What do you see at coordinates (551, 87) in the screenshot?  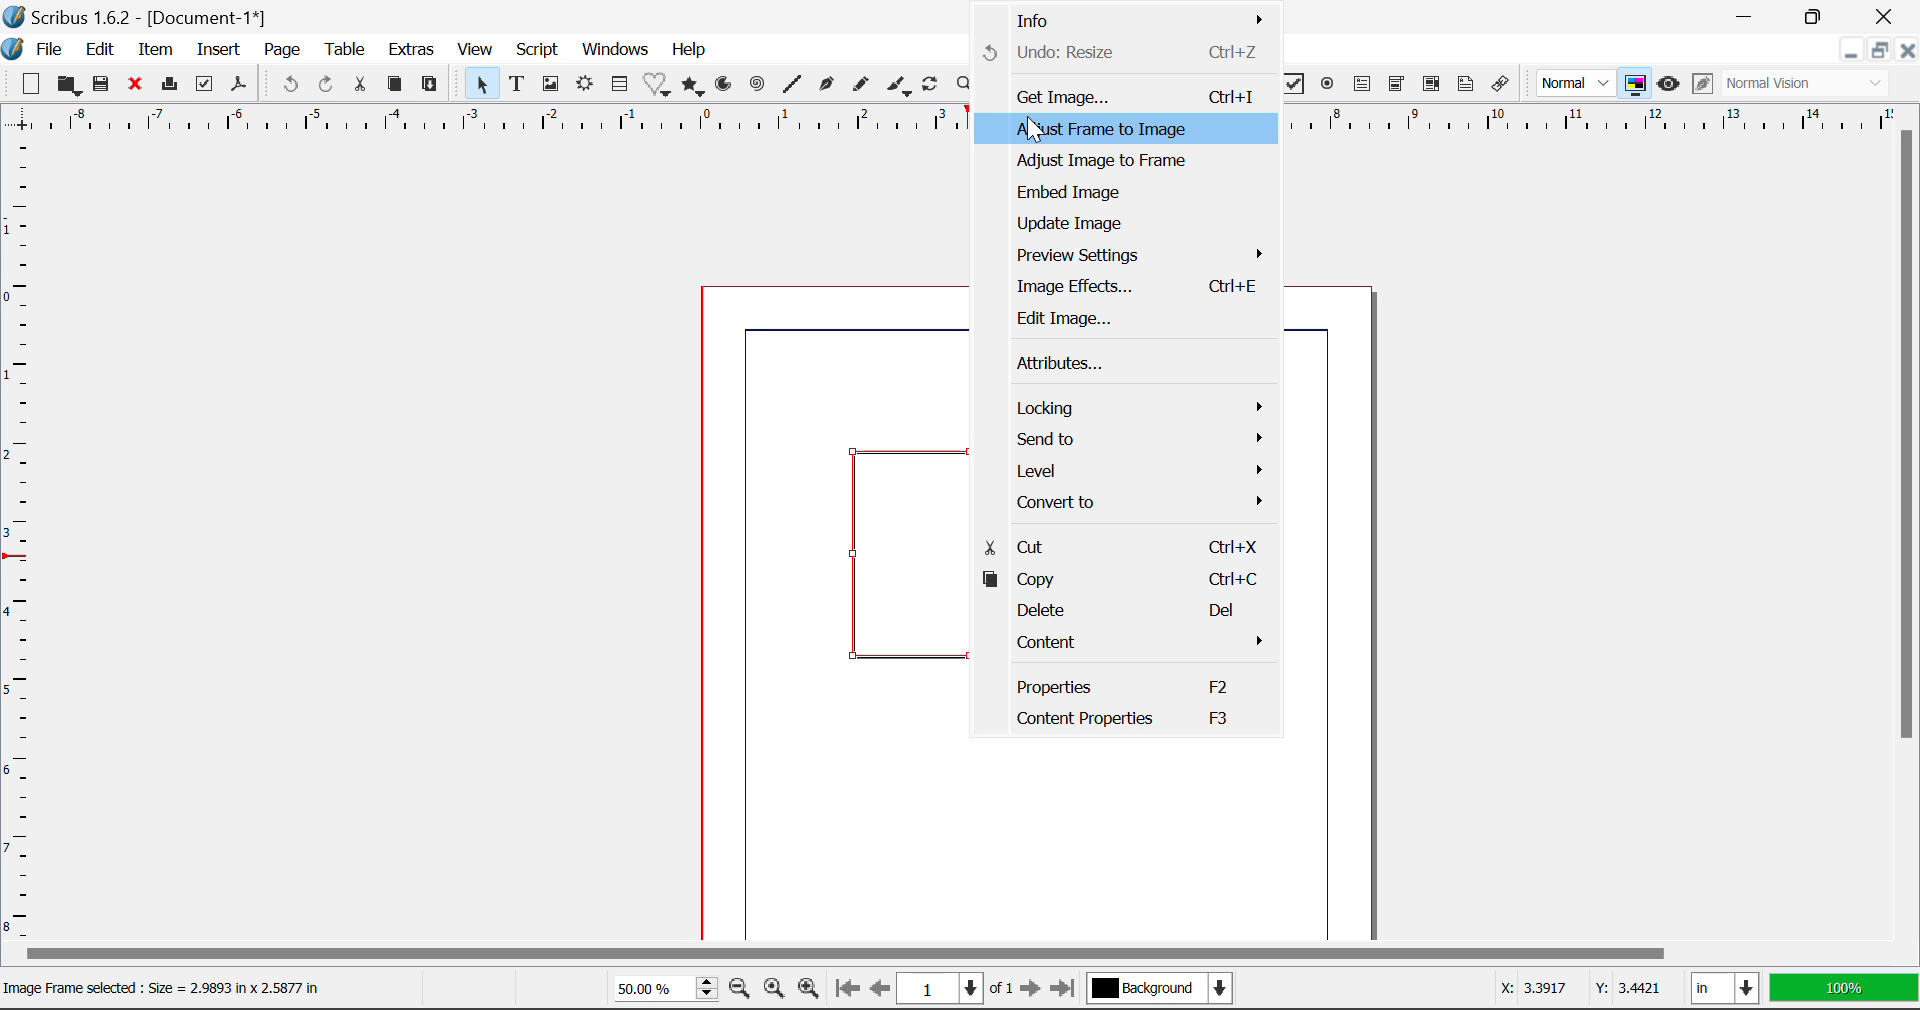 I see `Image Frame` at bounding box center [551, 87].